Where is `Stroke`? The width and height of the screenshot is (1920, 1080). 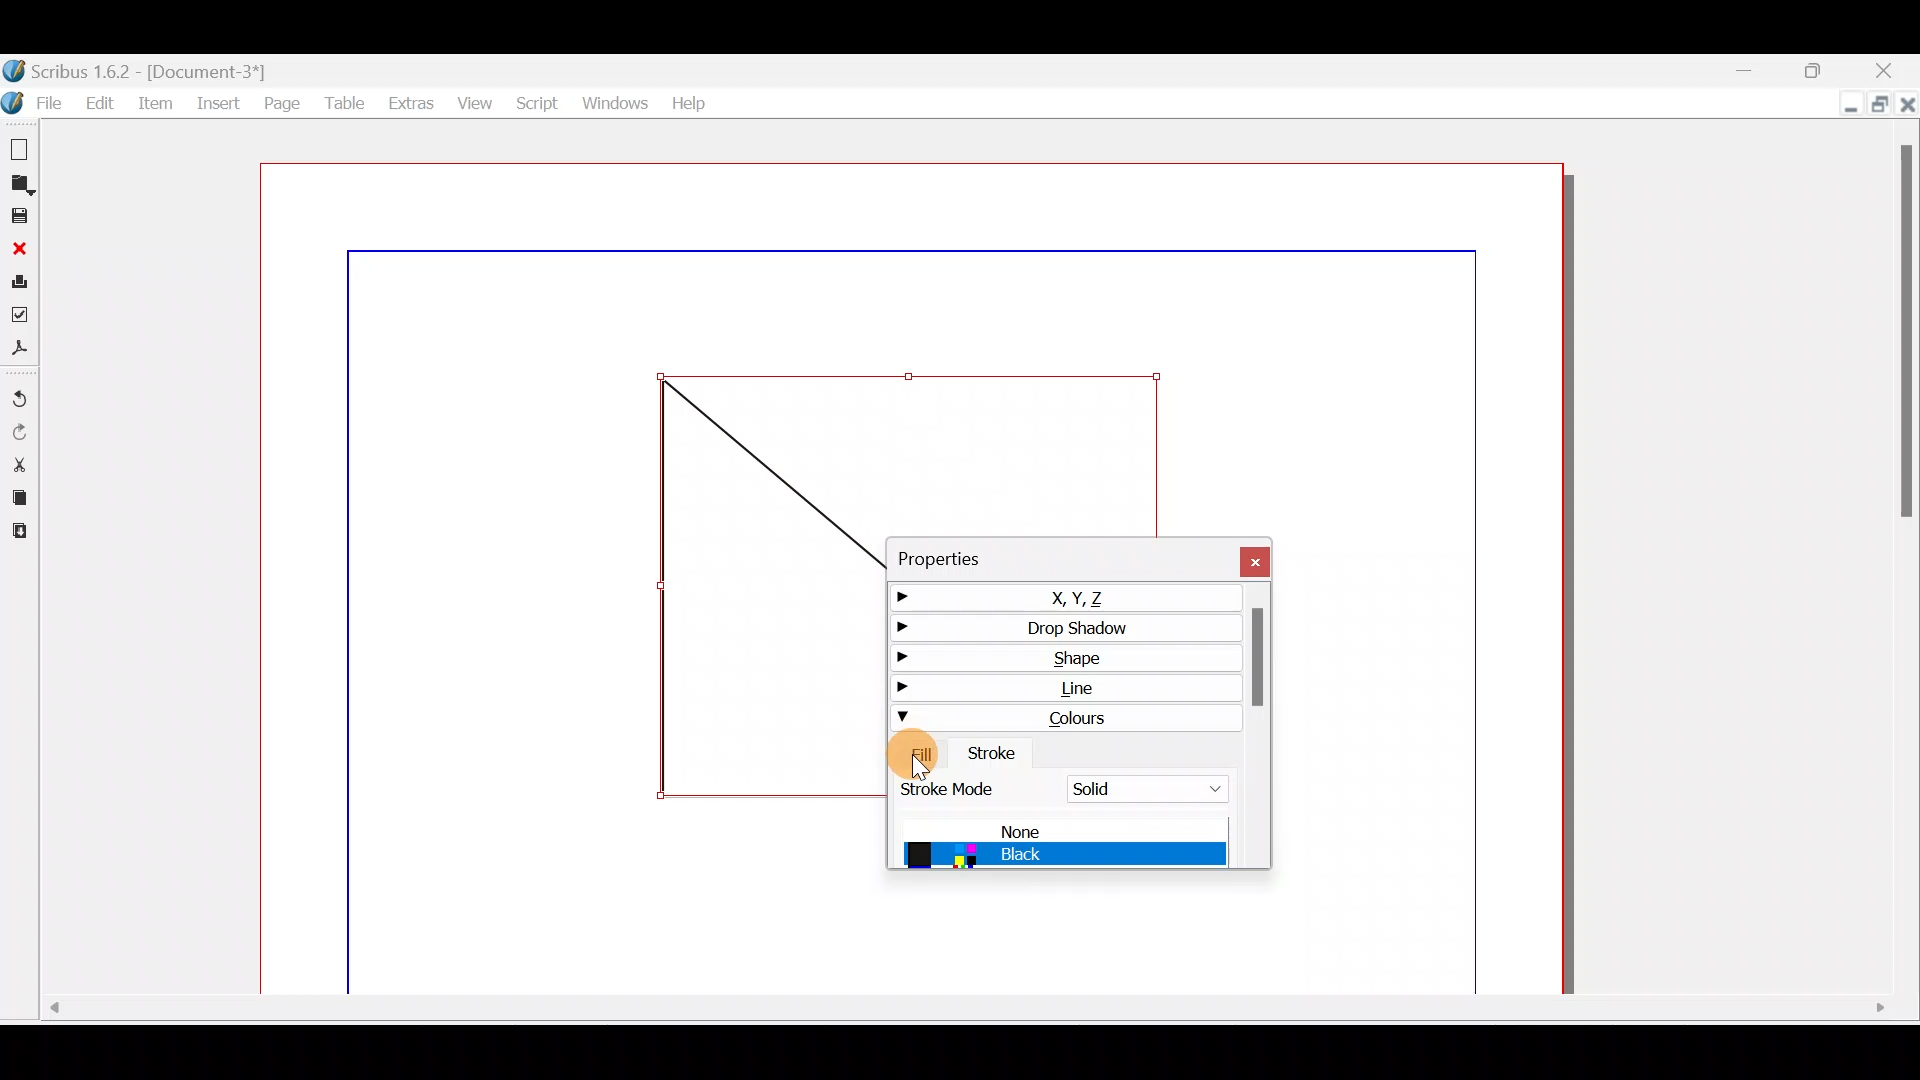 Stroke is located at coordinates (995, 752).